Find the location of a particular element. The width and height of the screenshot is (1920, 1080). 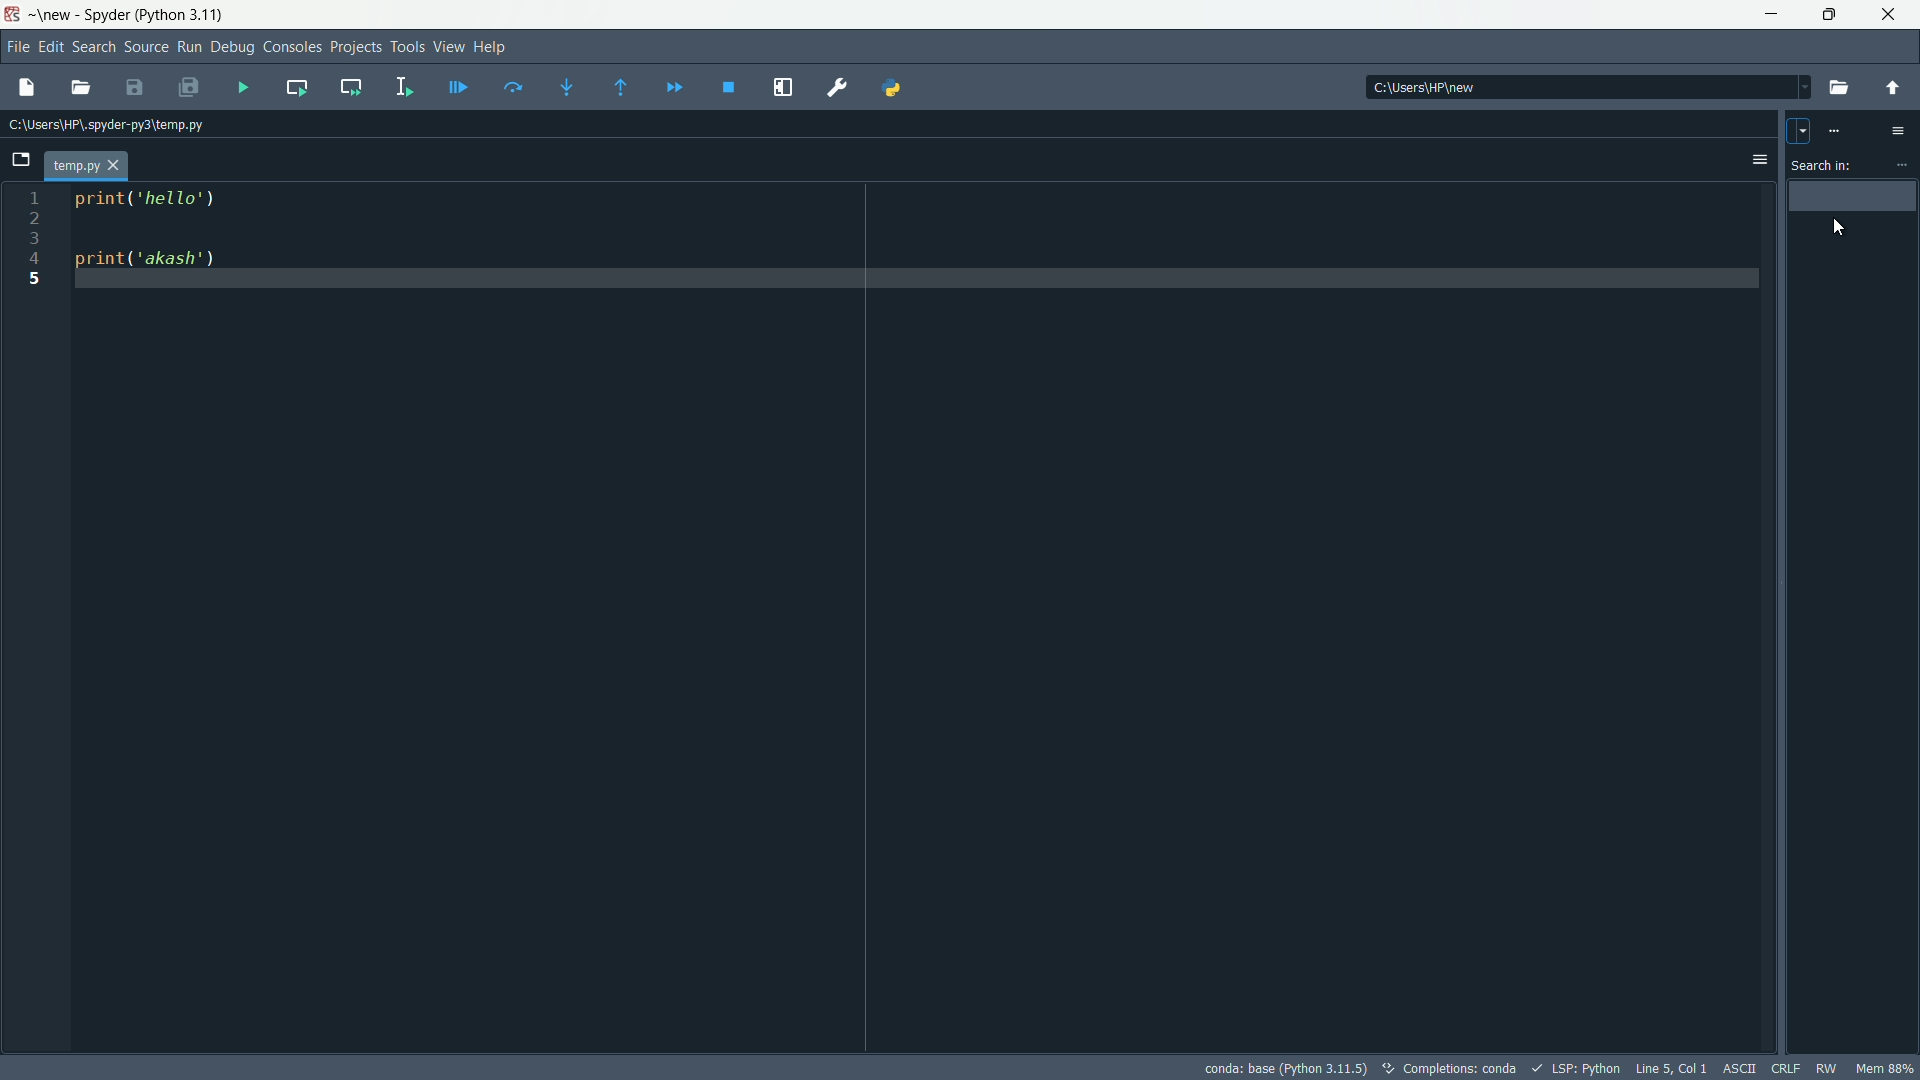

new is located at coordinates (53, 15).